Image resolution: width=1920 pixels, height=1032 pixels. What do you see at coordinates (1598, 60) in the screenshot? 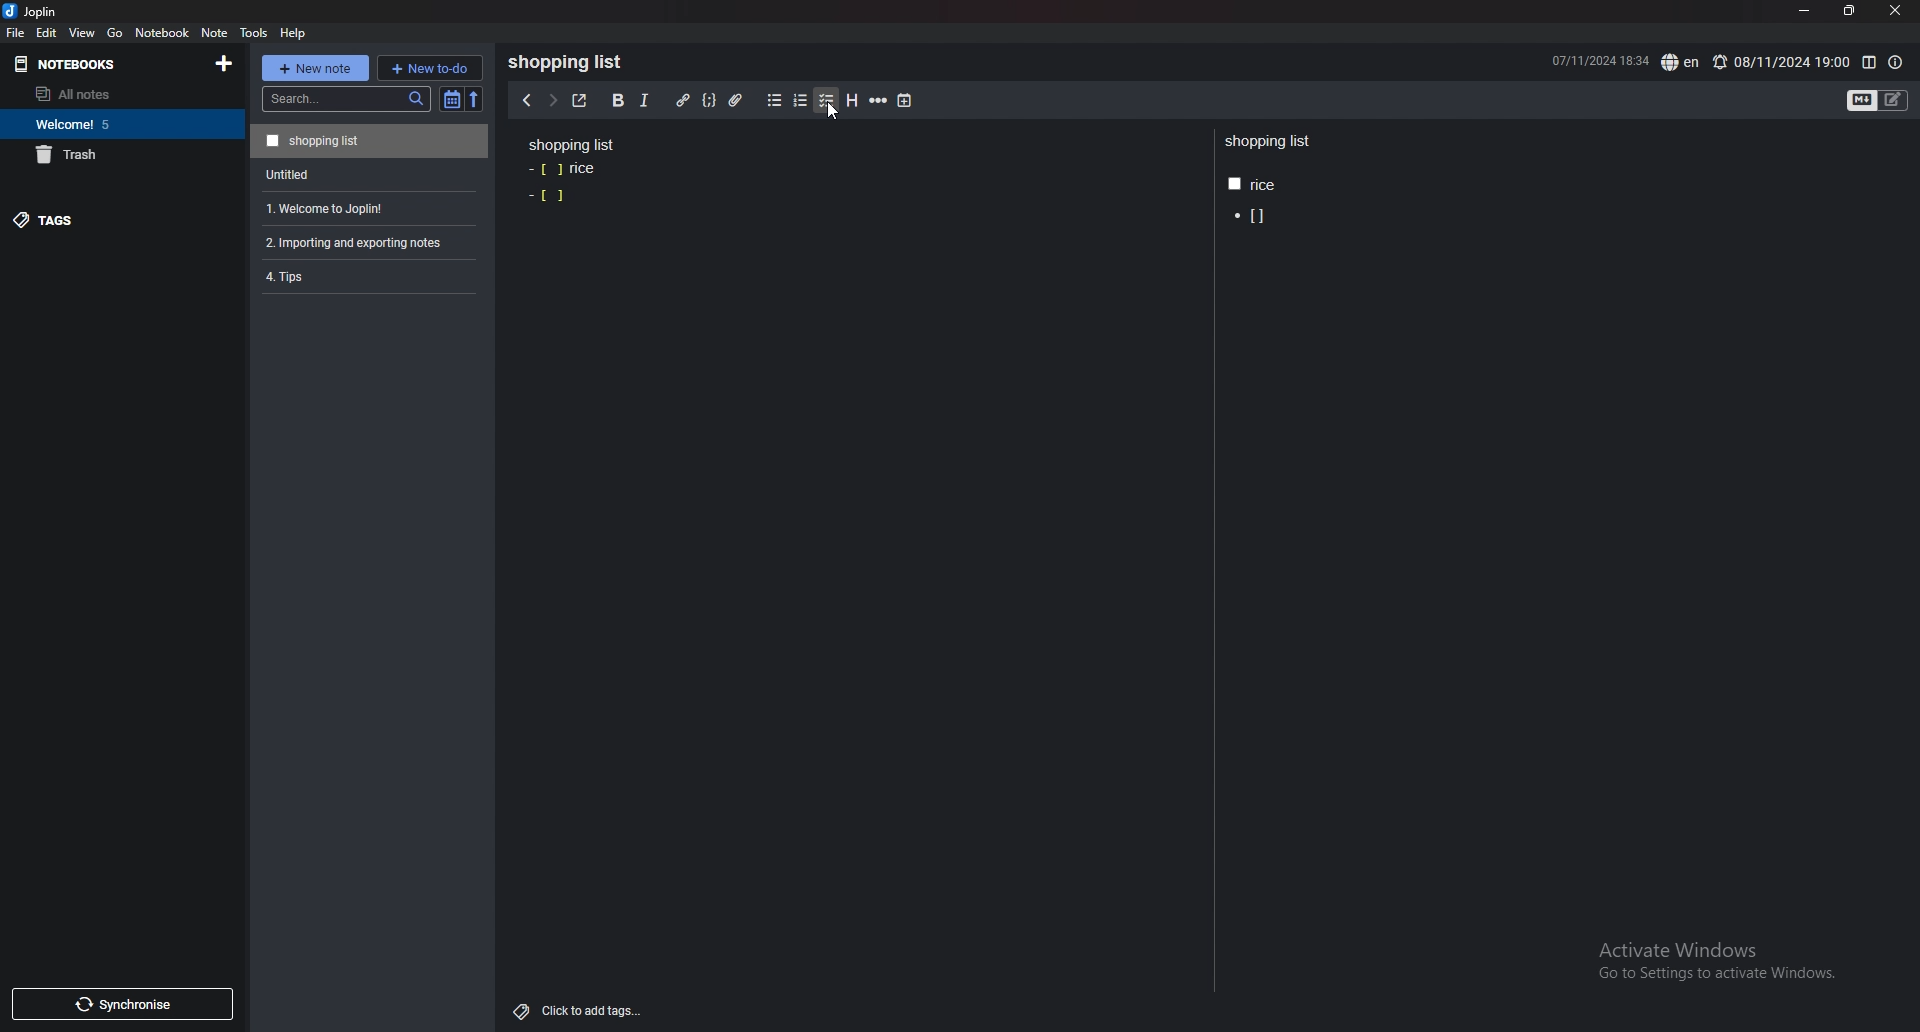
I see `07/11/2024 1833` at bounding box center [1598, 60].